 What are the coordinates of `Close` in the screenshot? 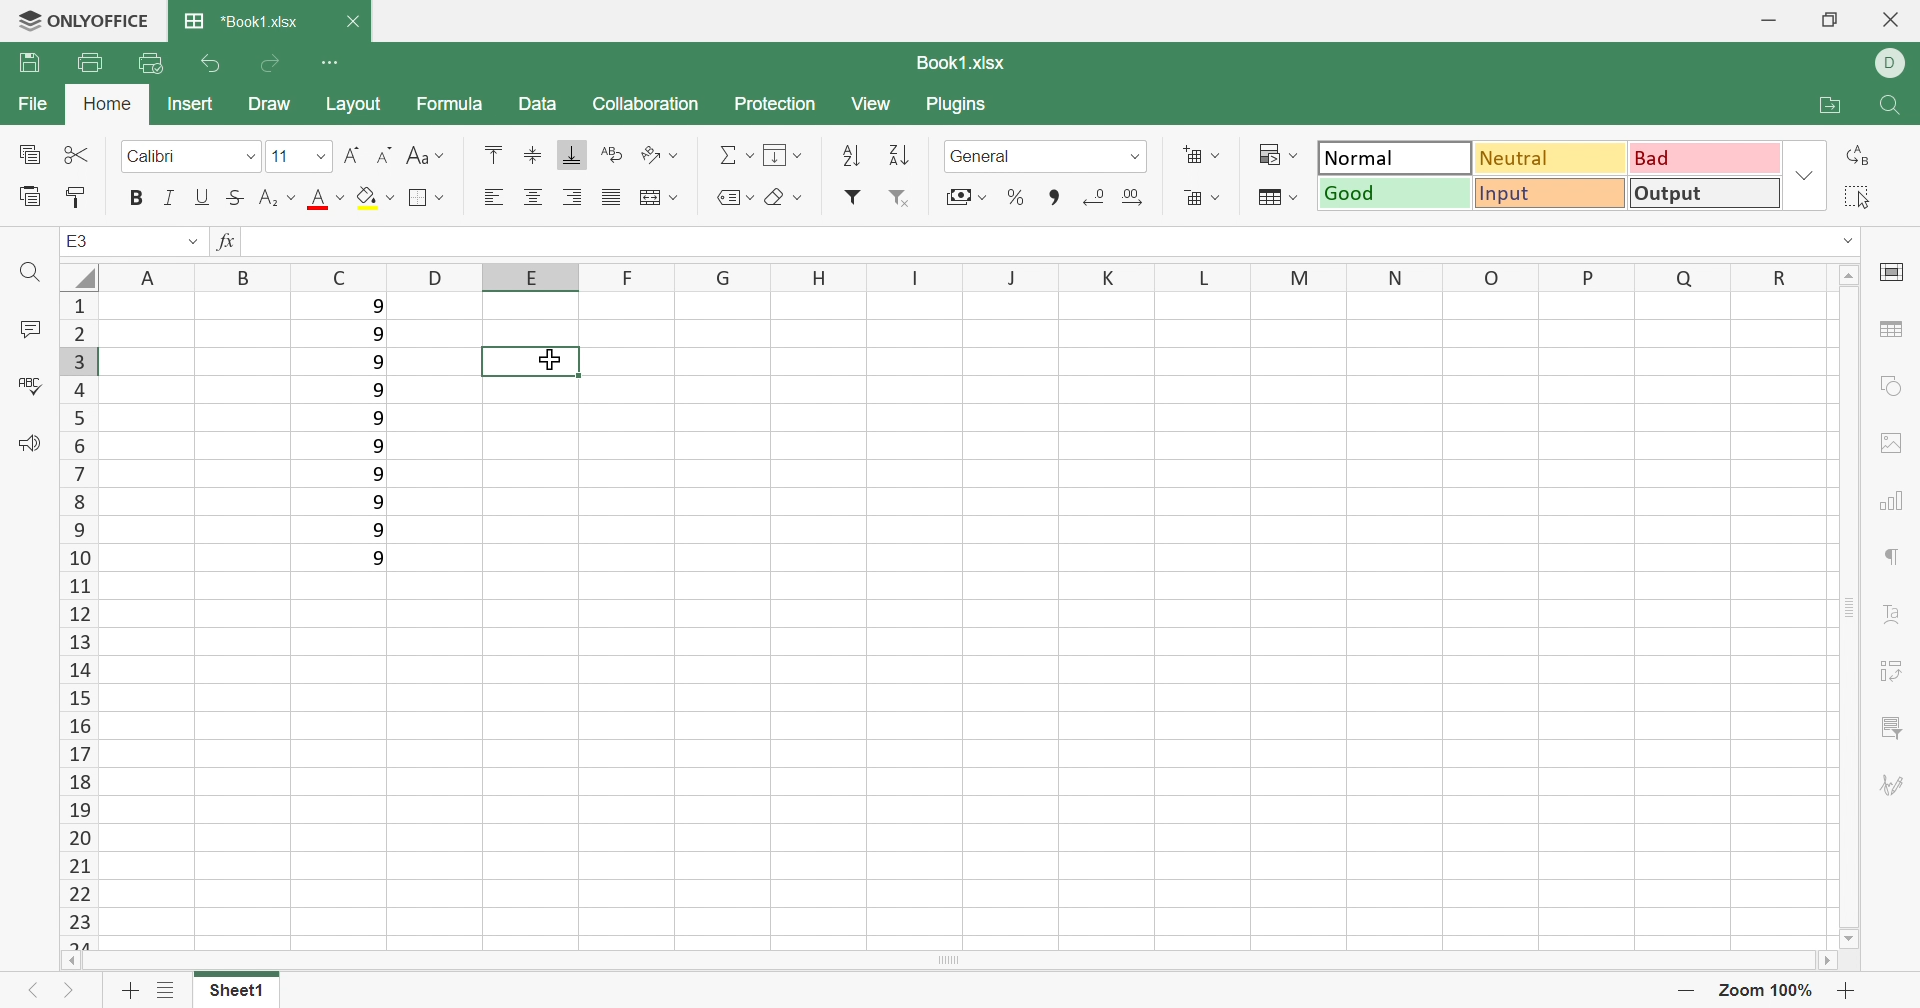 It's located at (1893, 19).